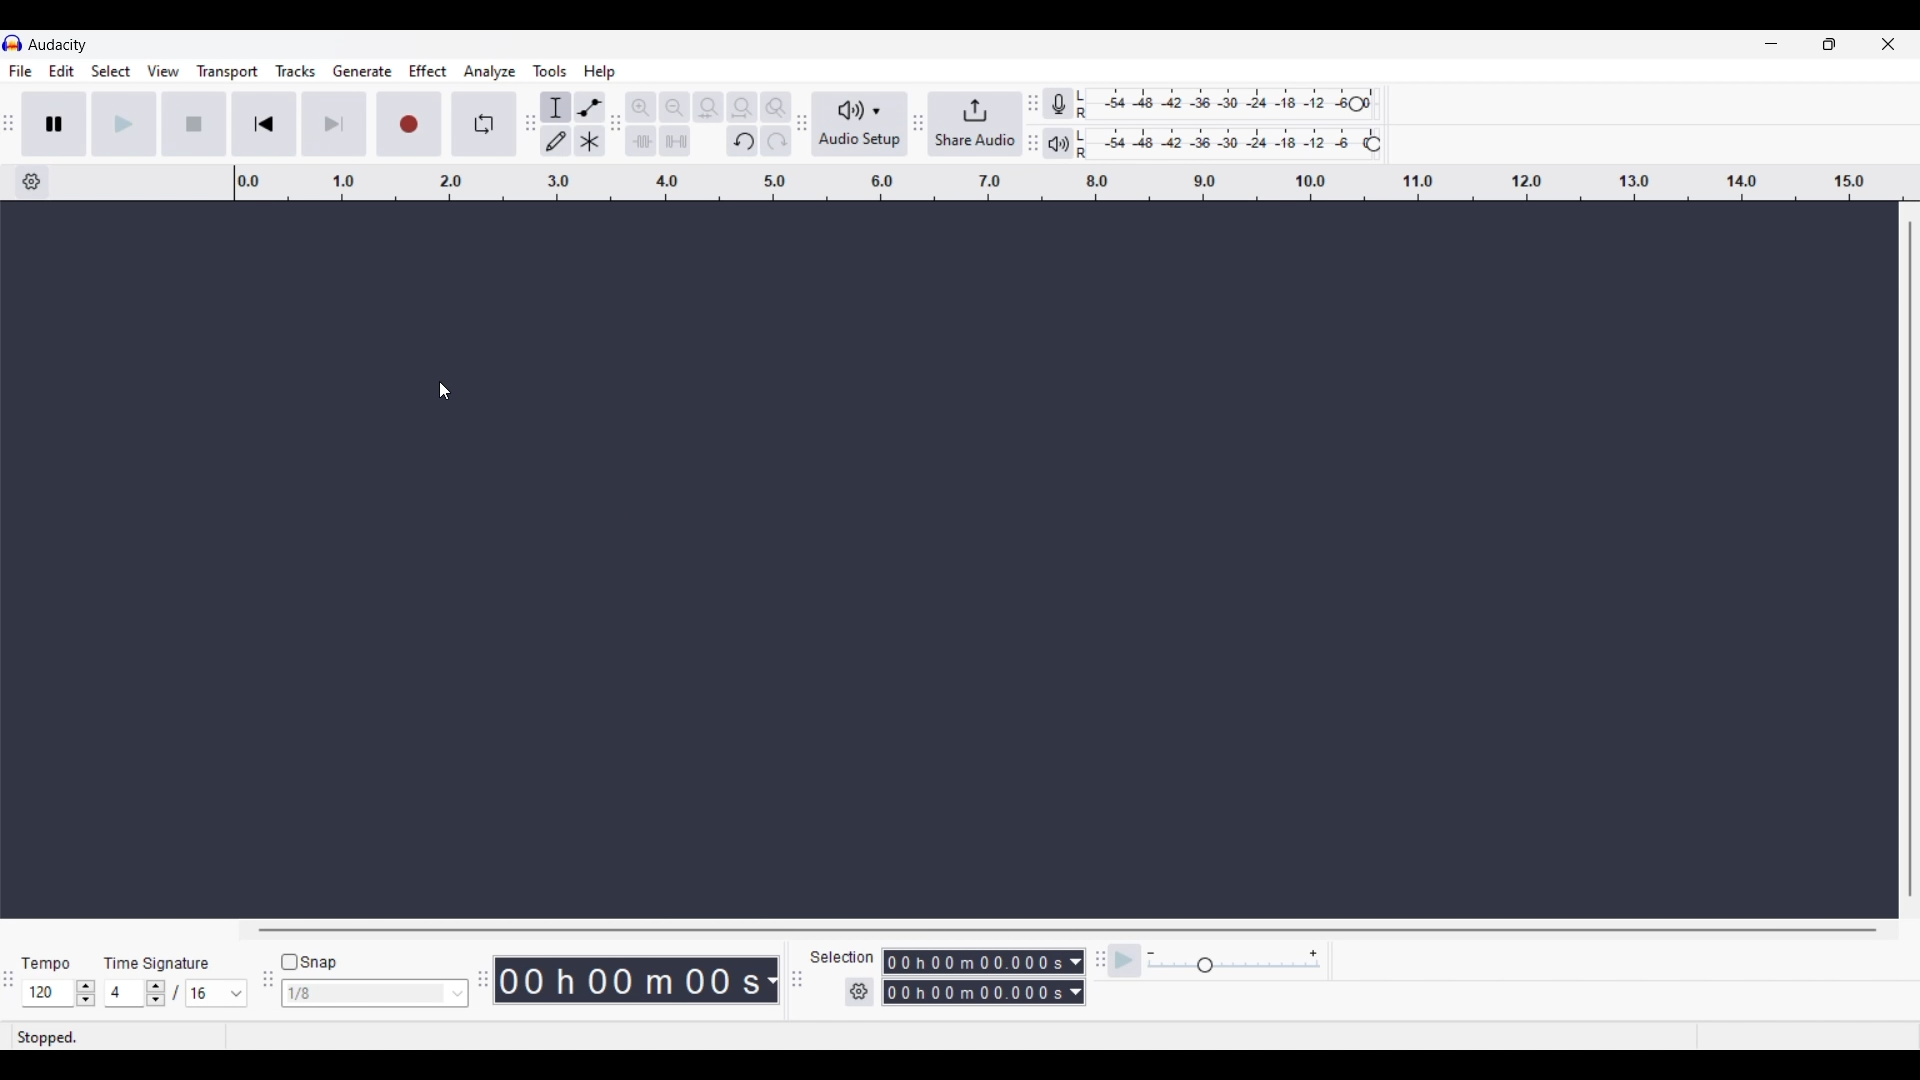 The image size is (1920, 1080). Describe the element at coordinates (310, 963) in the screenshot. I see `Snap toggle` at that location.